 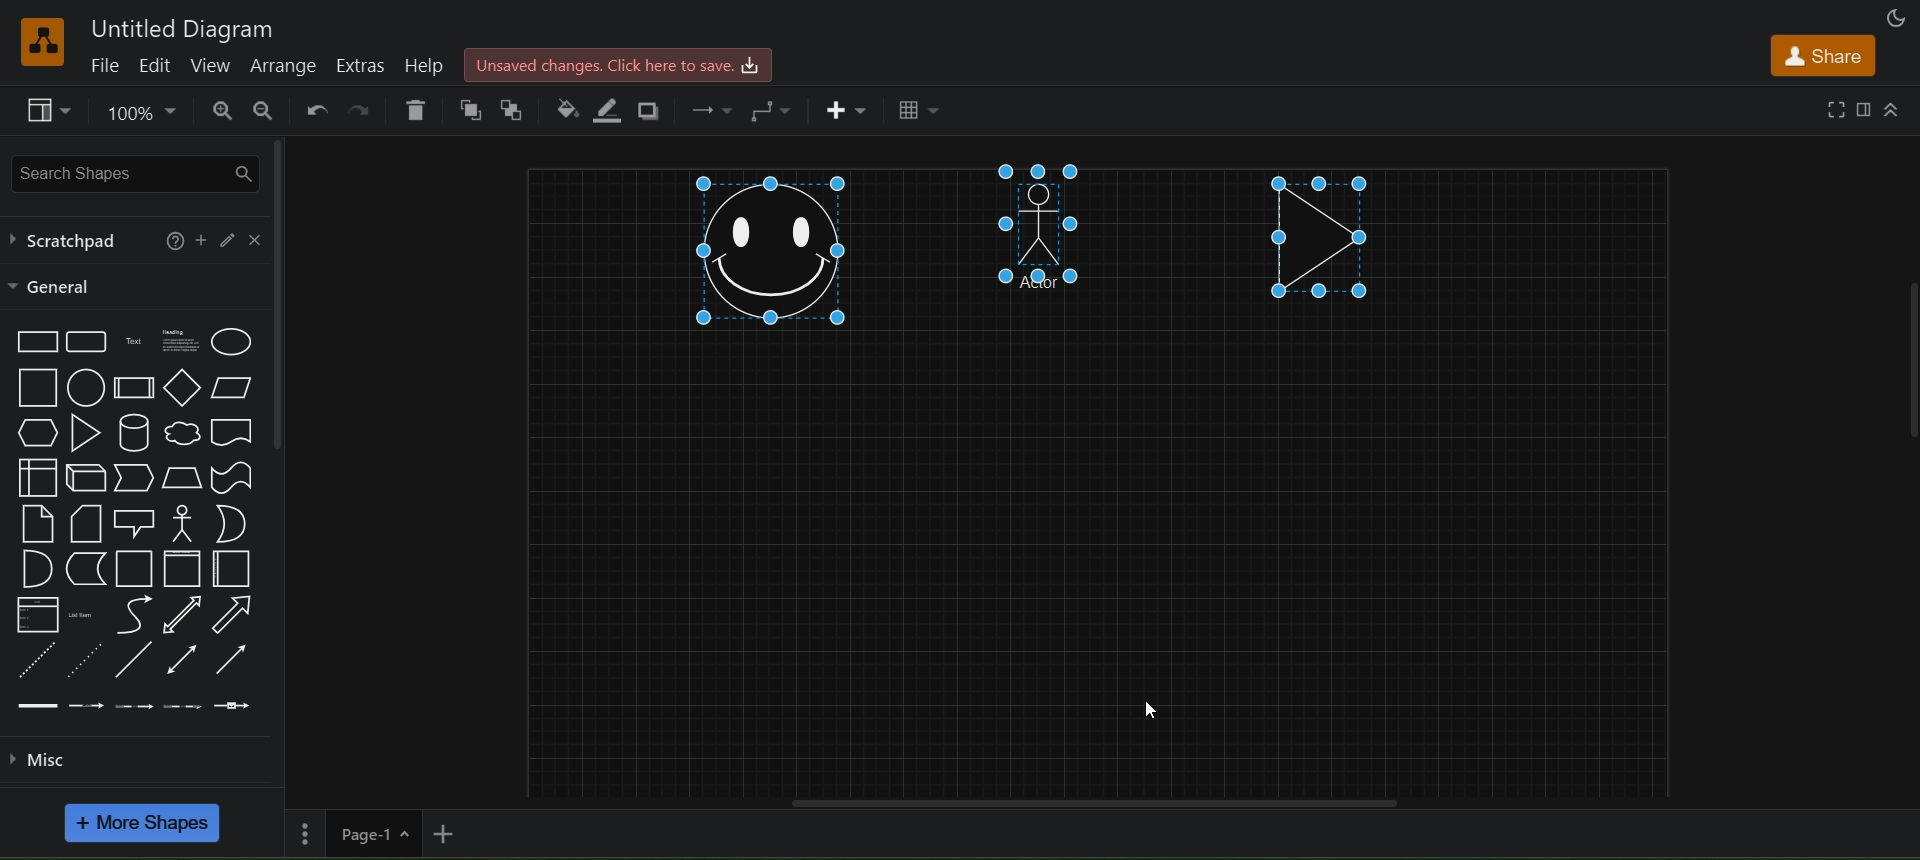 What do you see at coordinates (265, 113) in the screenshot?
I see `zoom out` at bounding box center [265, 113].